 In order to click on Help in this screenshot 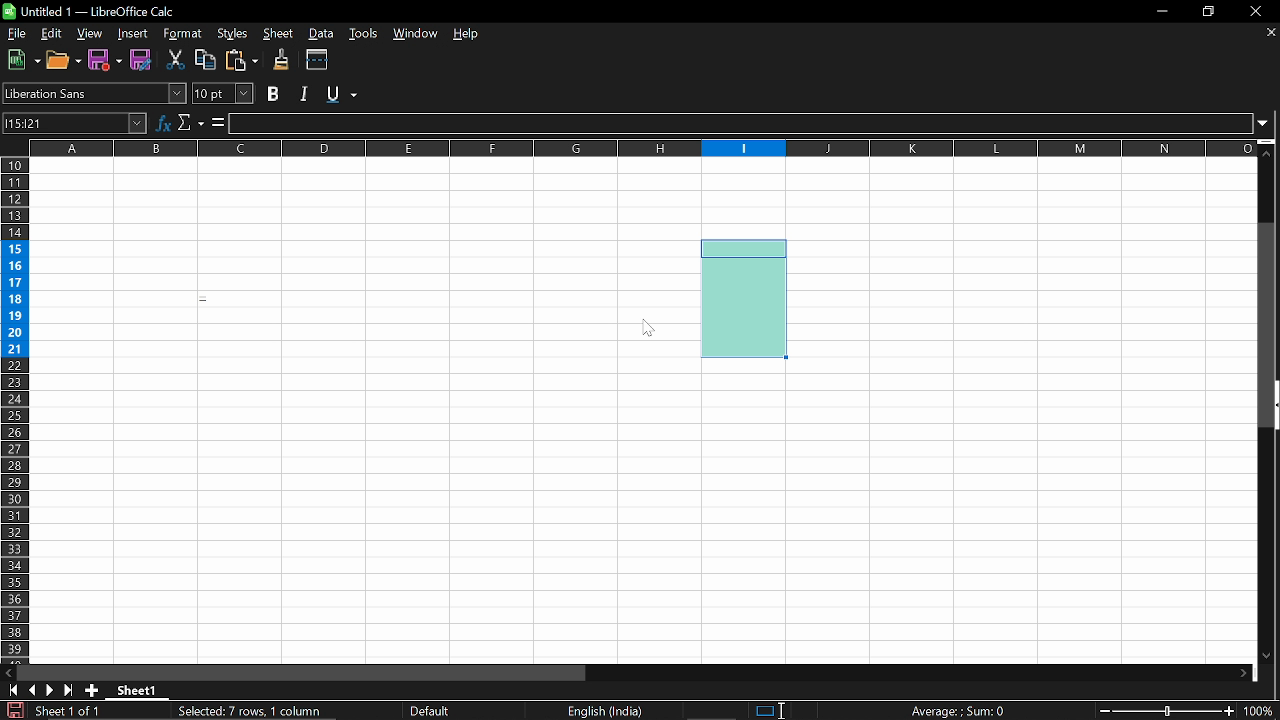, I will do `click(467, 36)`.